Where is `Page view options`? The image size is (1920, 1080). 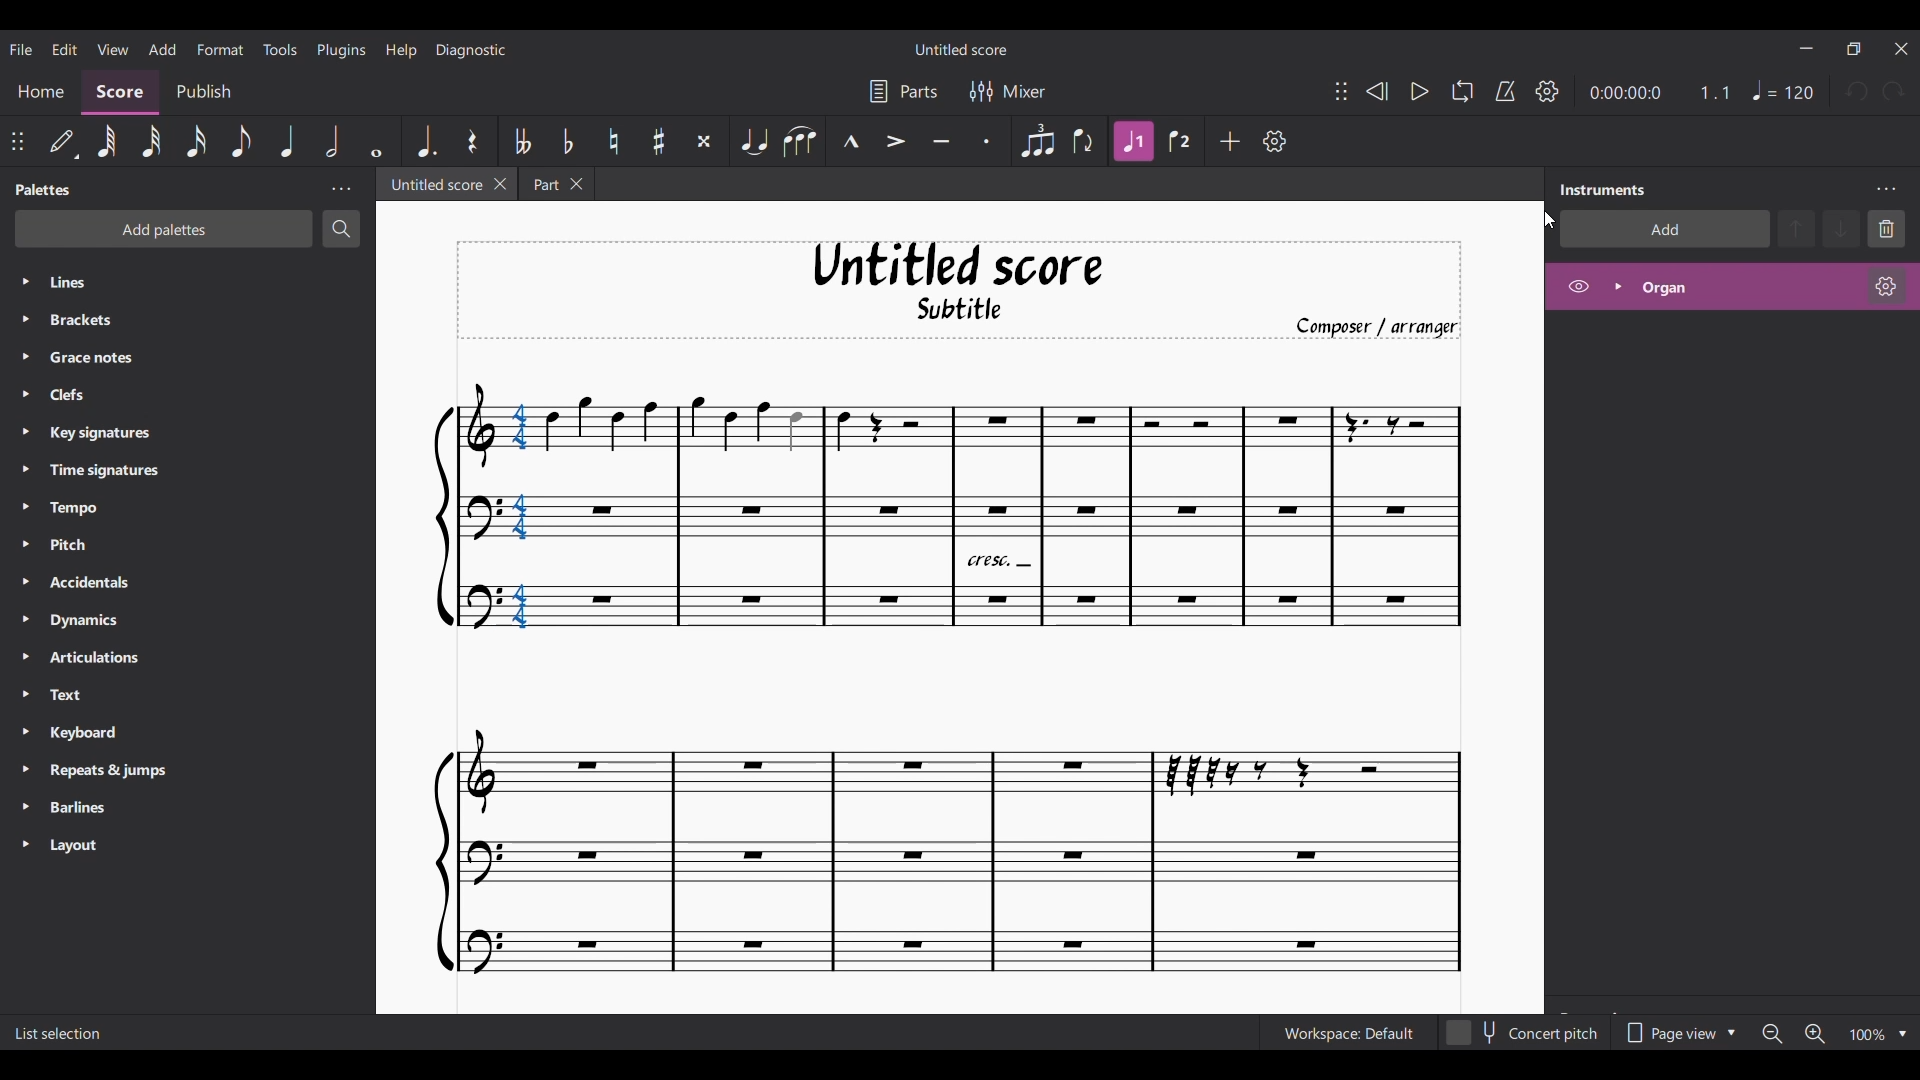
Page view options is located at coordinates (1677, 1033).